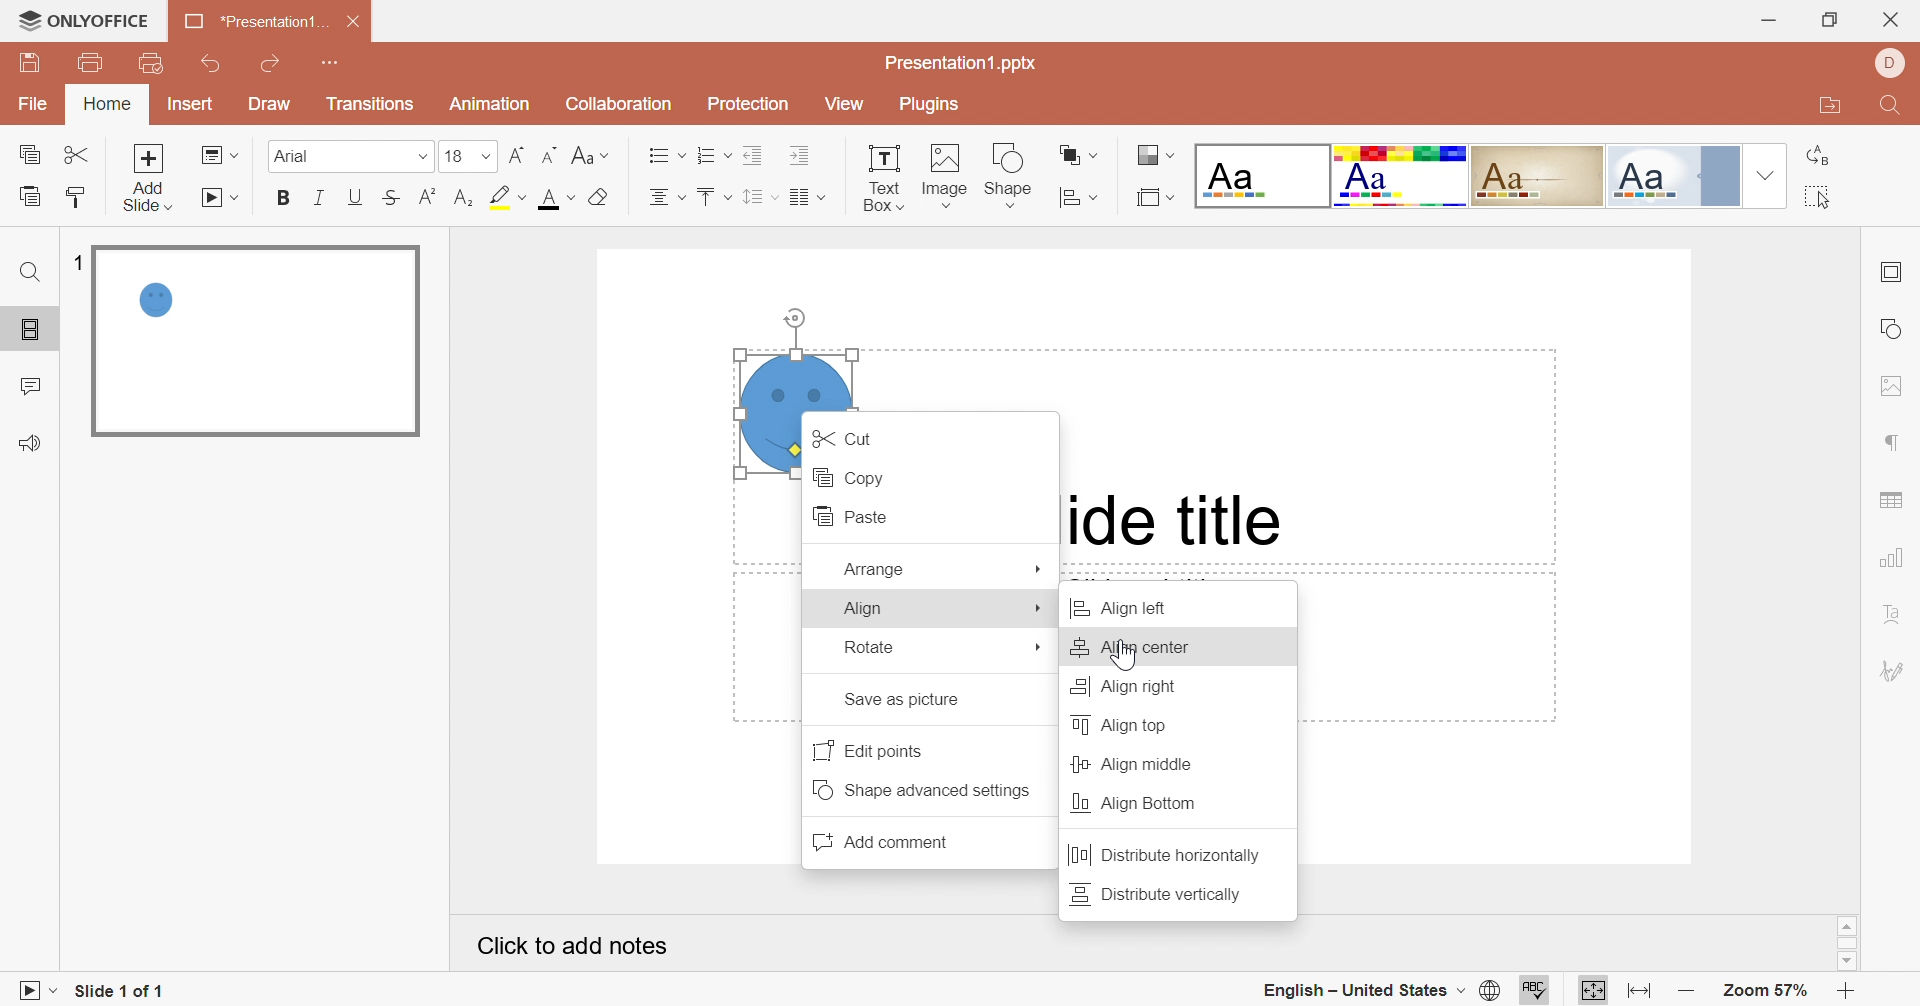 The height and width of the screenshot is (1006, 1920). Describe the element at coordinates (857, 517) in the screenshot. I see `Paste` at that location.